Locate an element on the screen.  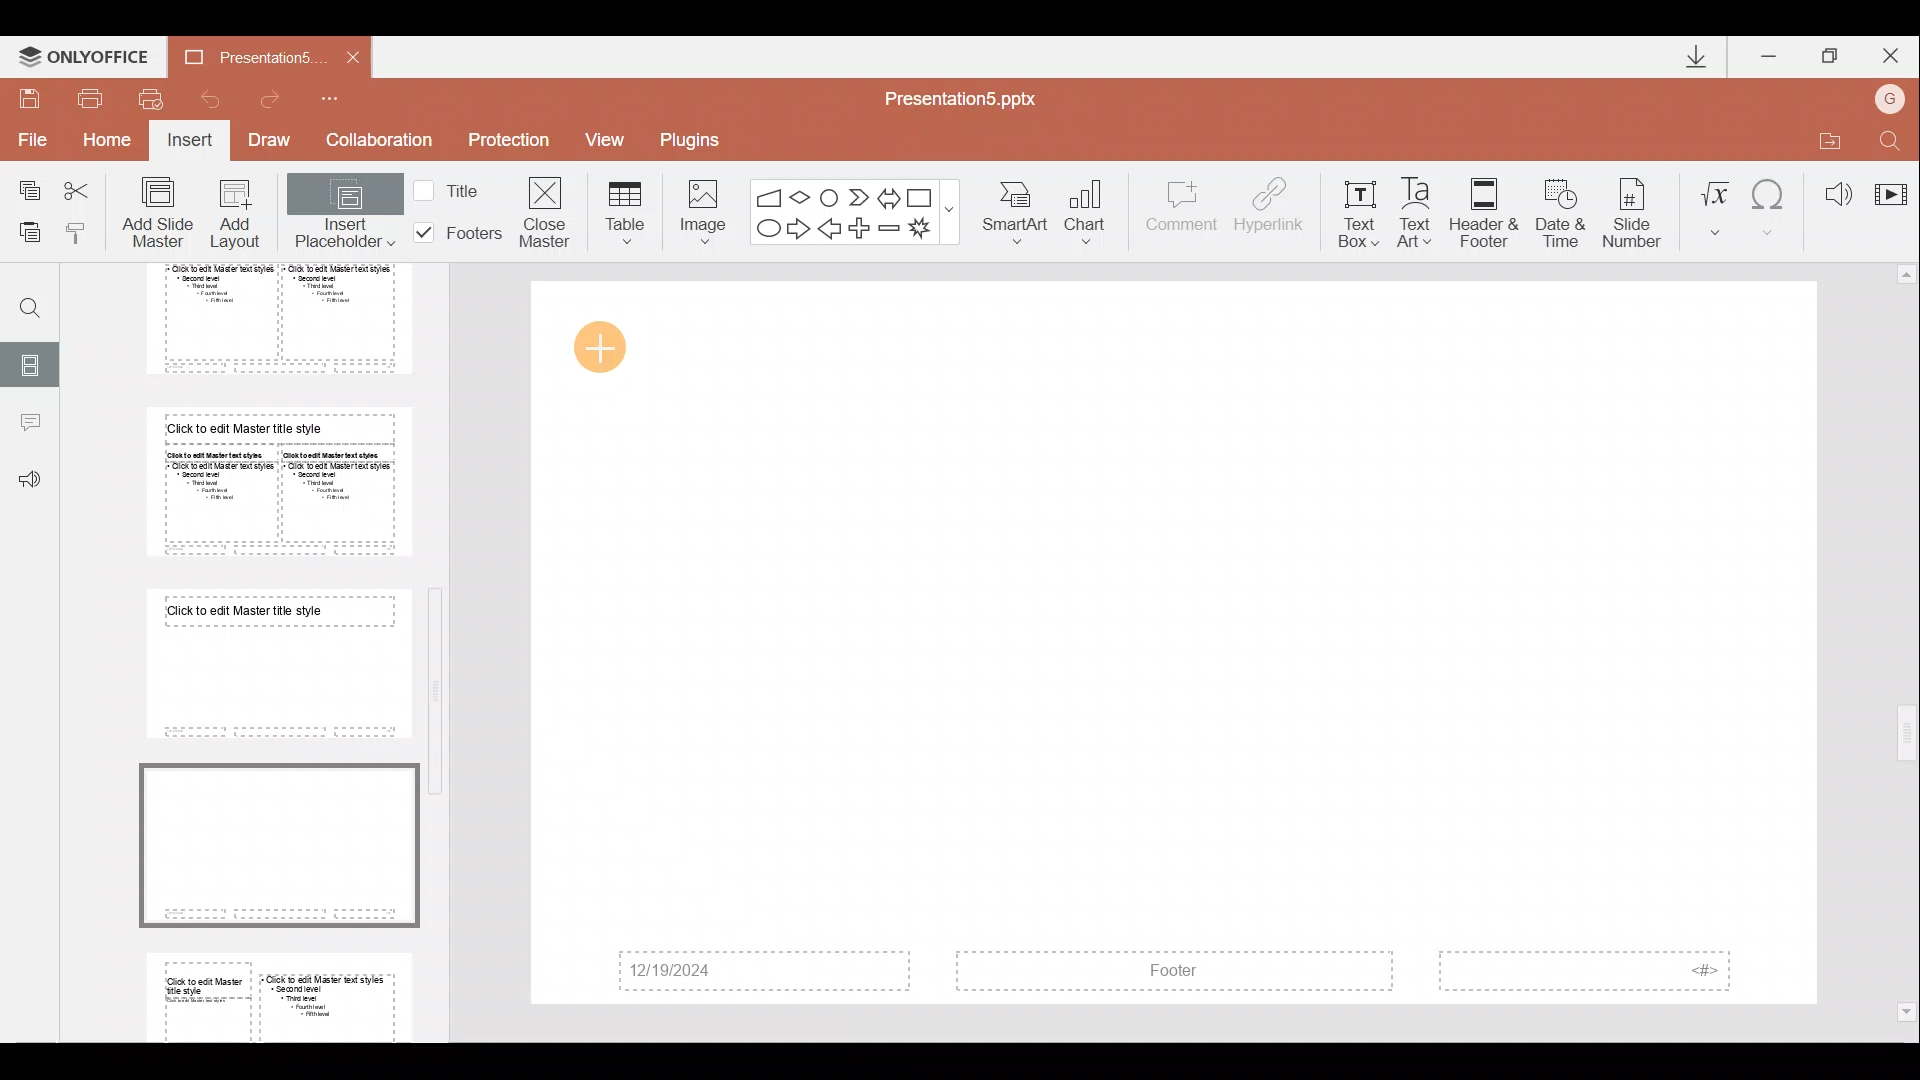
Save is located at coordinates (30, 96).